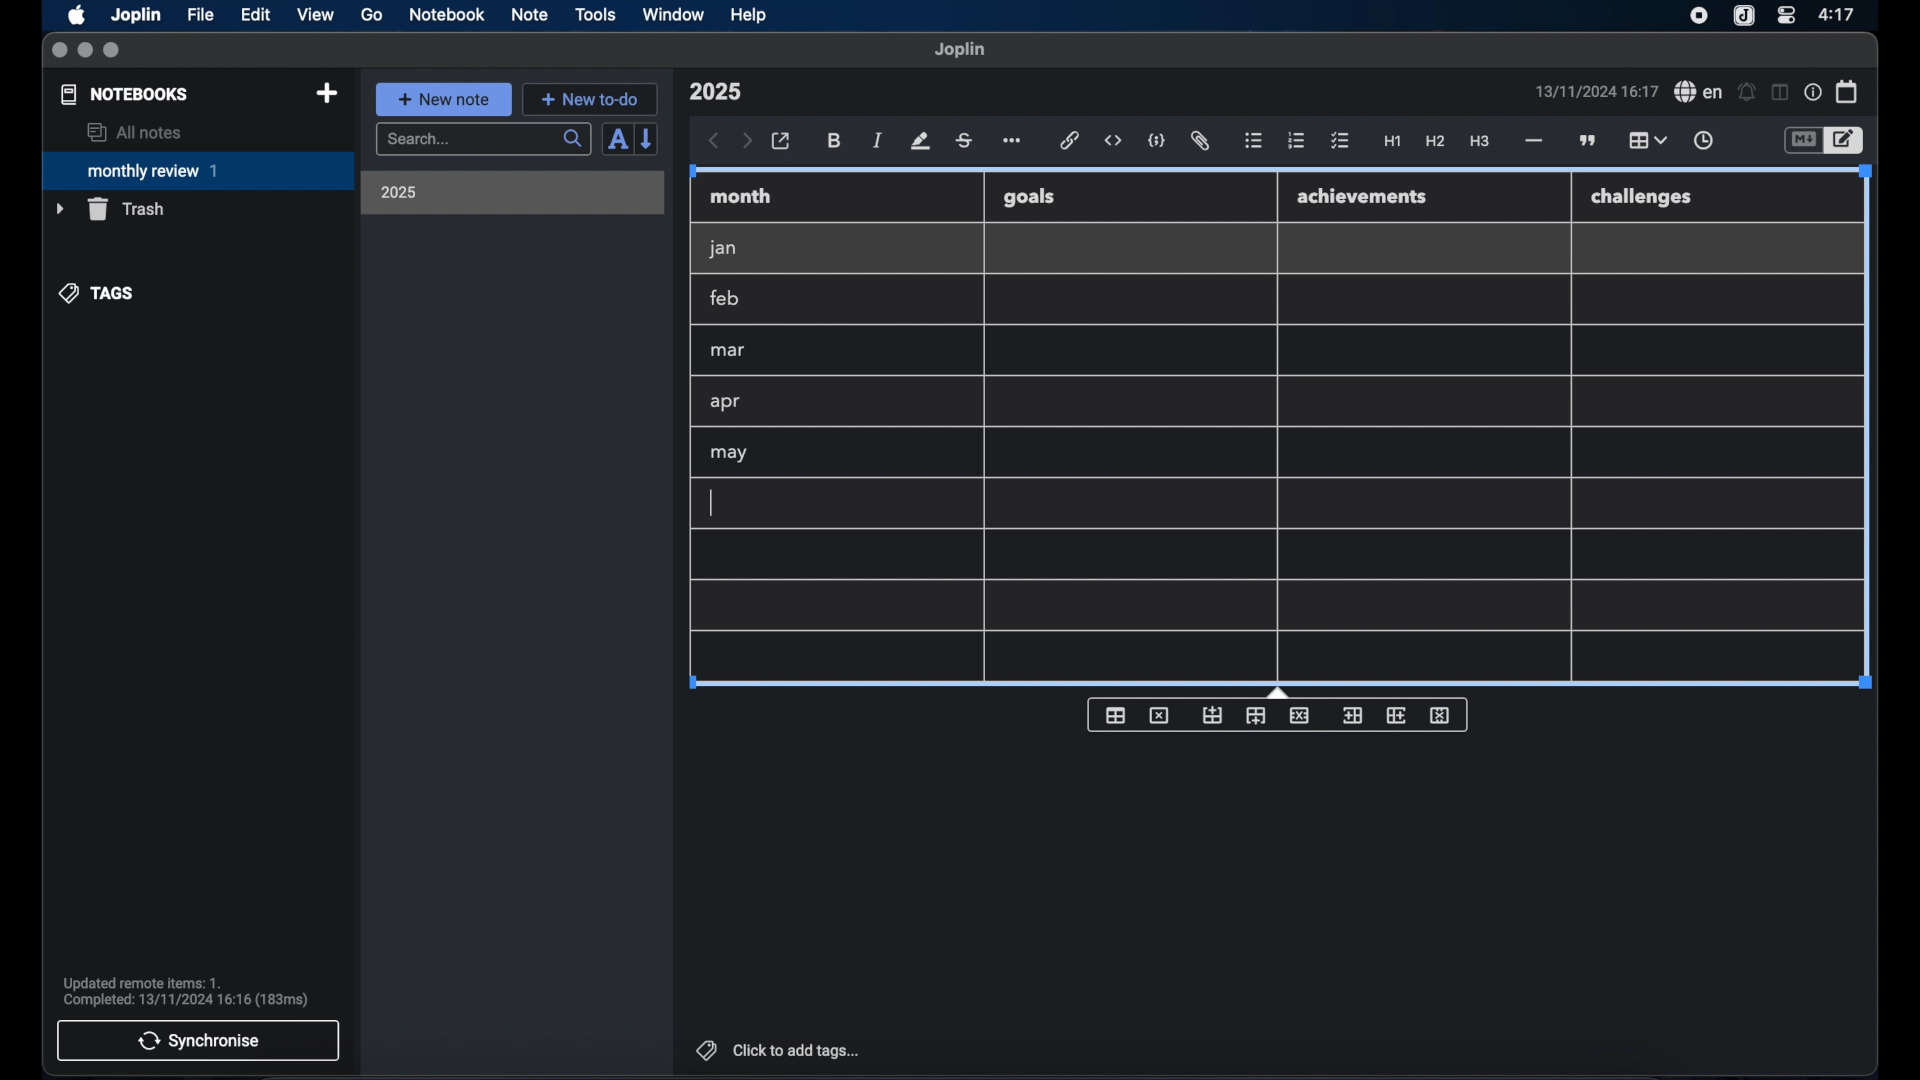 This screenshot has height=1080, width=1920. I want to click on numbered list, so click(1296, 140).